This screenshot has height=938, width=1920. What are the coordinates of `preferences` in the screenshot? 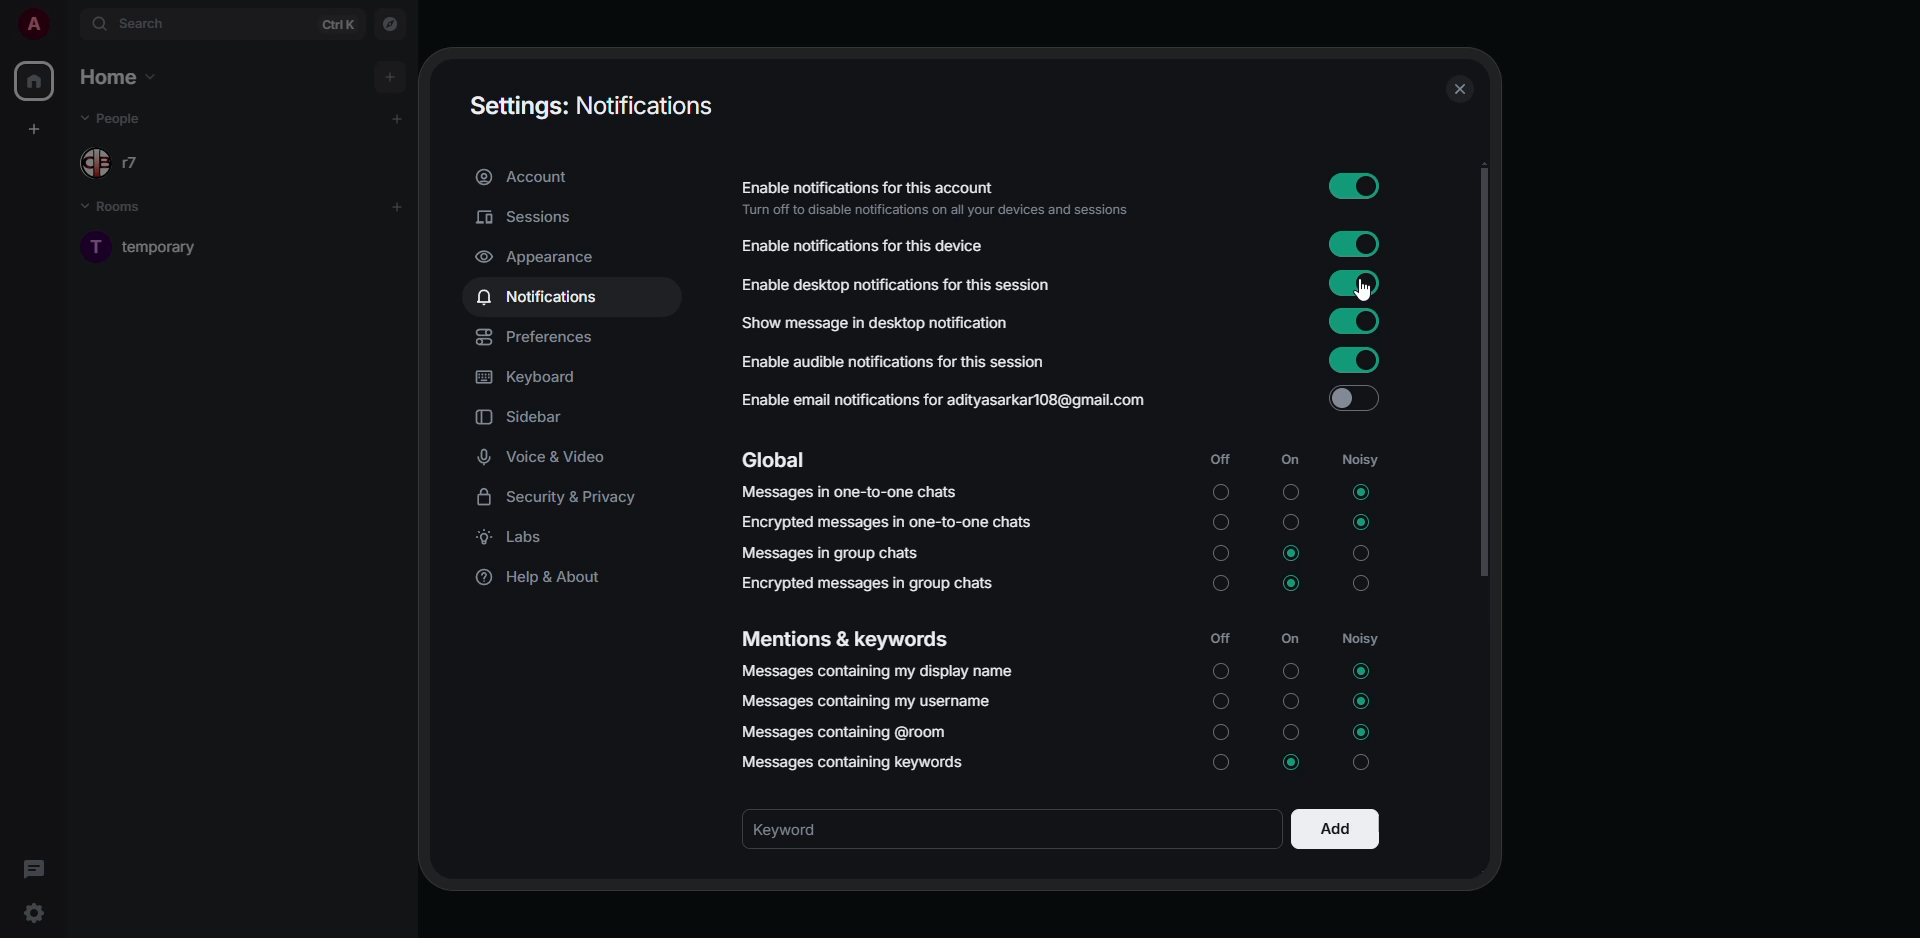 It's located at (541, 338).